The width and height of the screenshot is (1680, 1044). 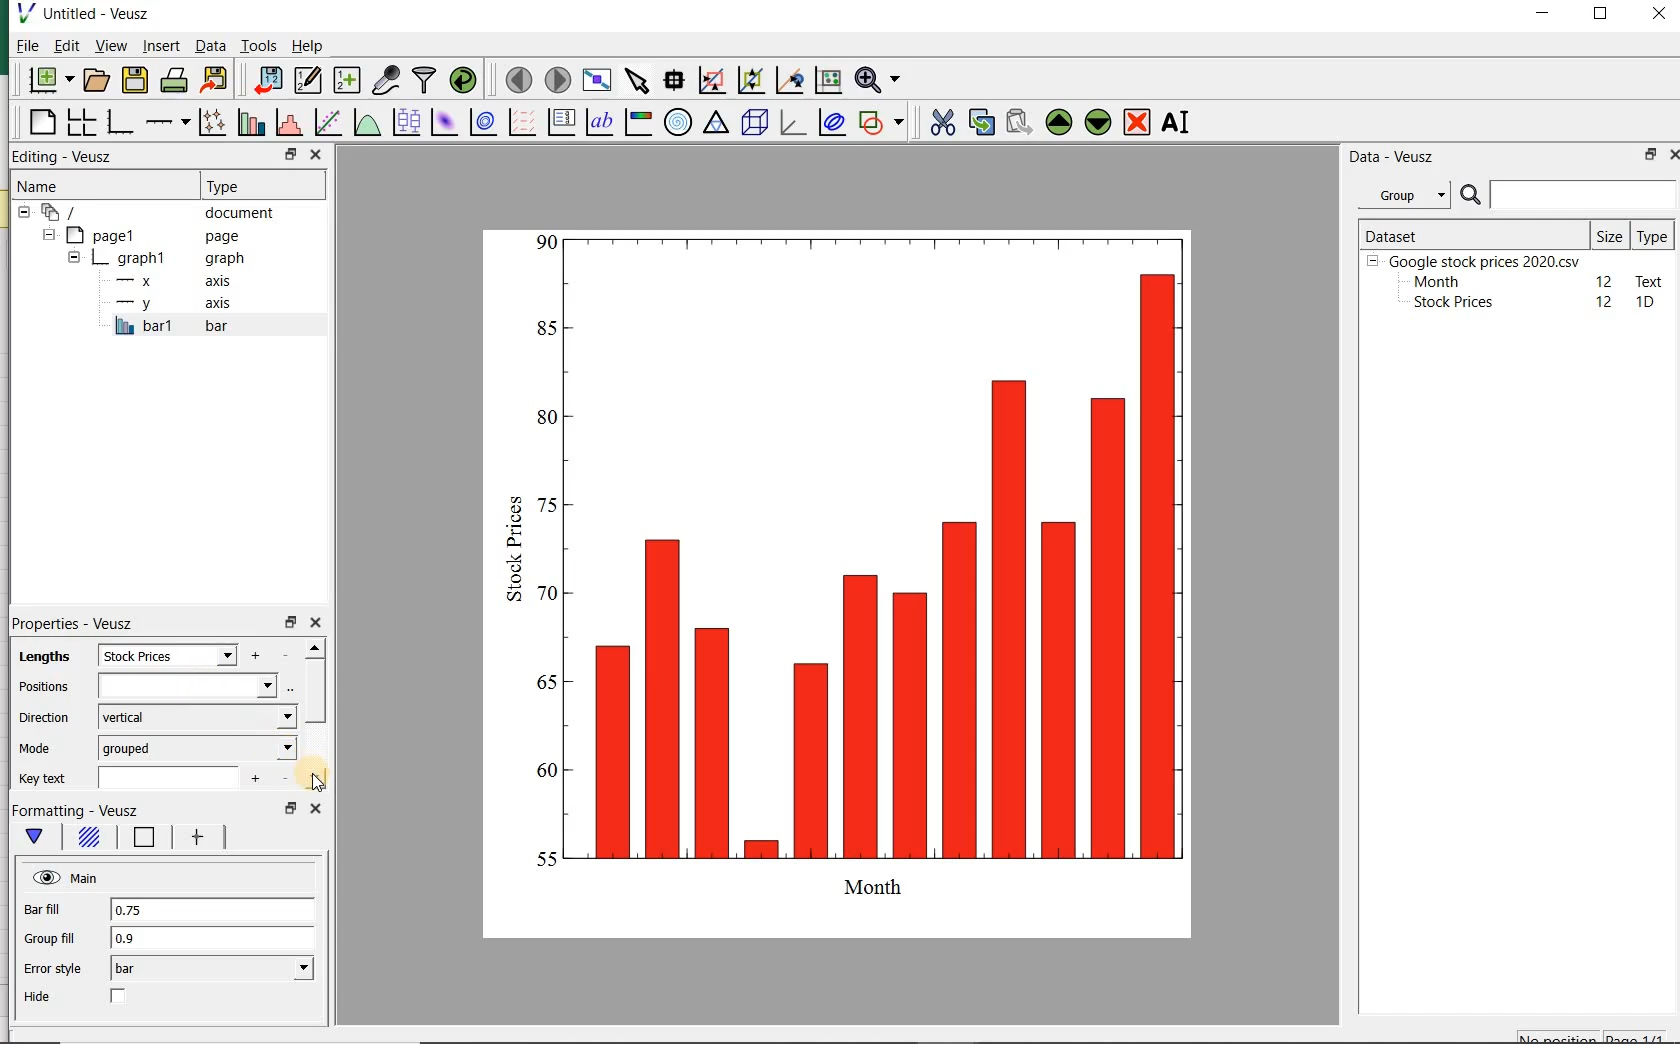 What do you see at coordinates (168, 780) in the screenshot?
I see `input field` at bounding box center [168, 780].